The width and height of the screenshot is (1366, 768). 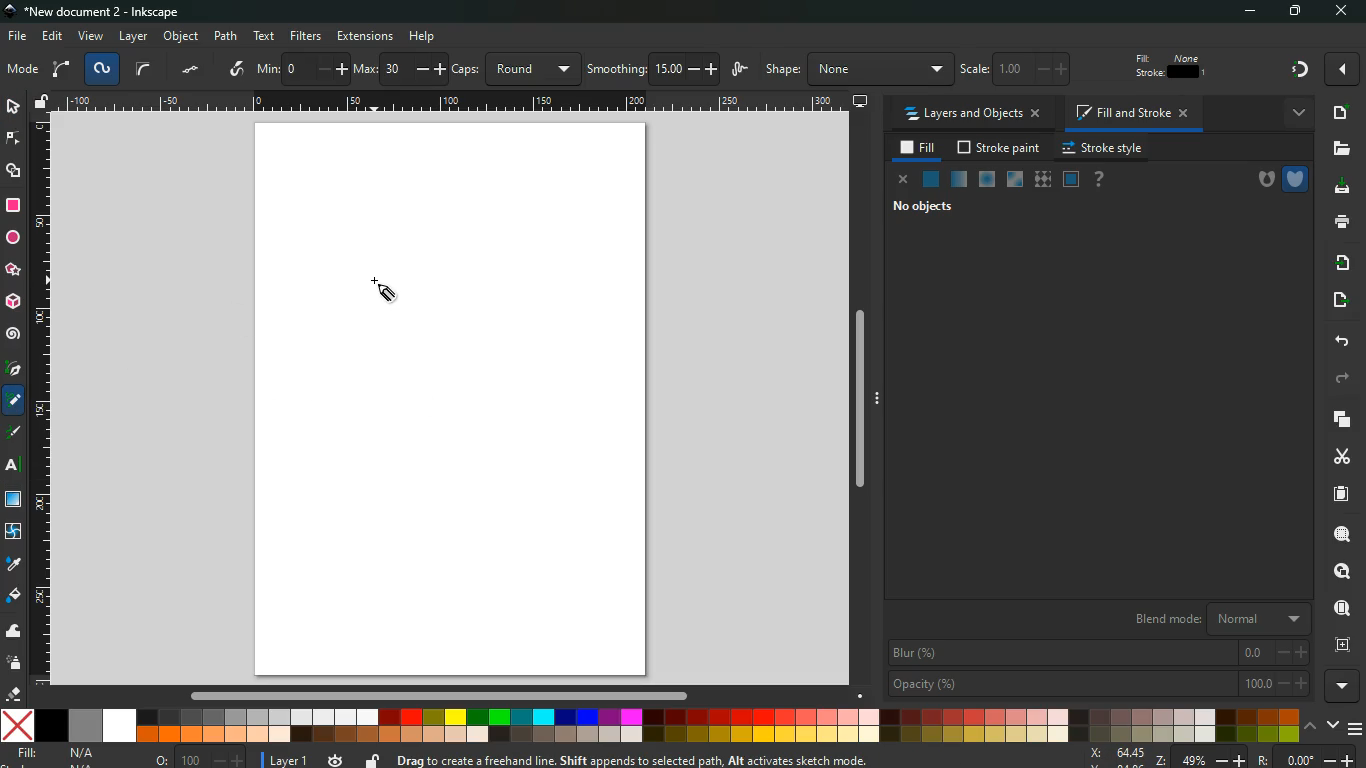 What do you see at coordinates (1103, 180) in the screenshot?
I see `help` at bounding box center [1103, 180].